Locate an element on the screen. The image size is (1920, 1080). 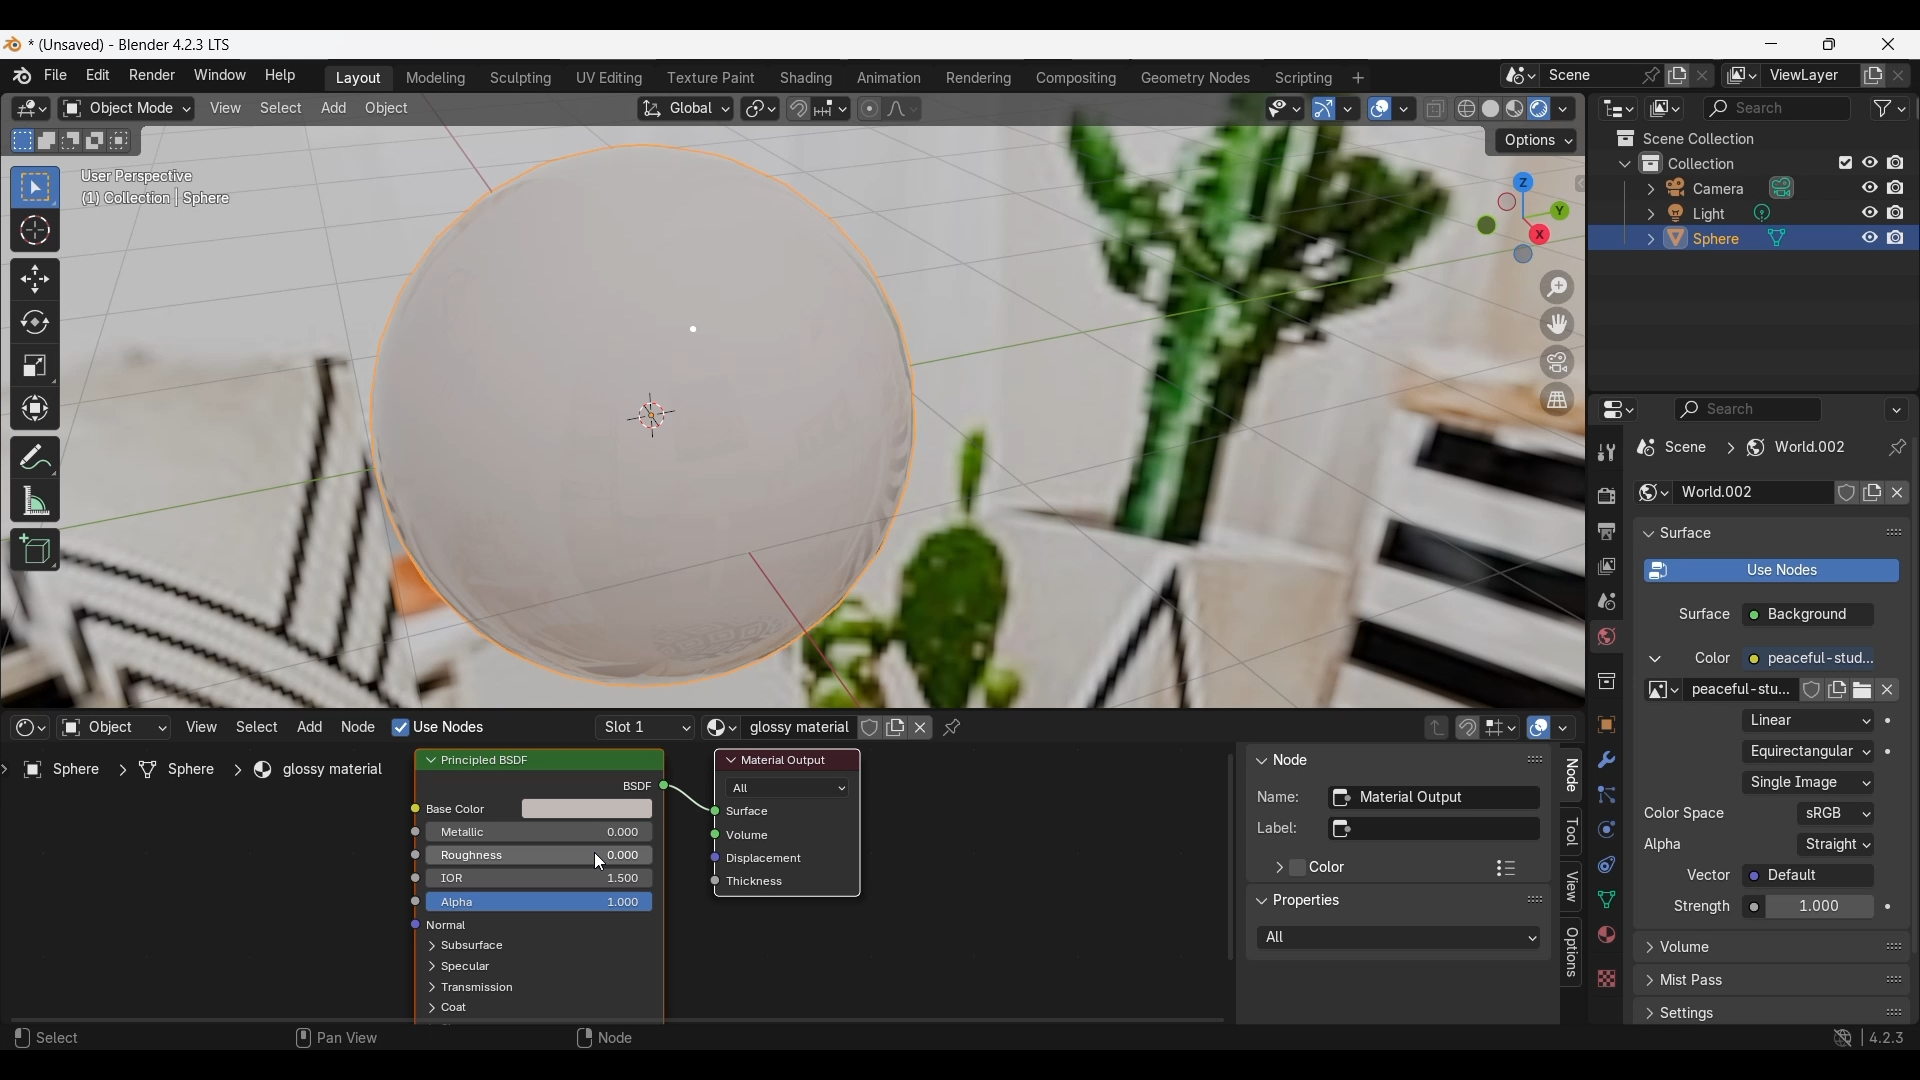
Amount of roughness in base is located at coordinates (539, 855).